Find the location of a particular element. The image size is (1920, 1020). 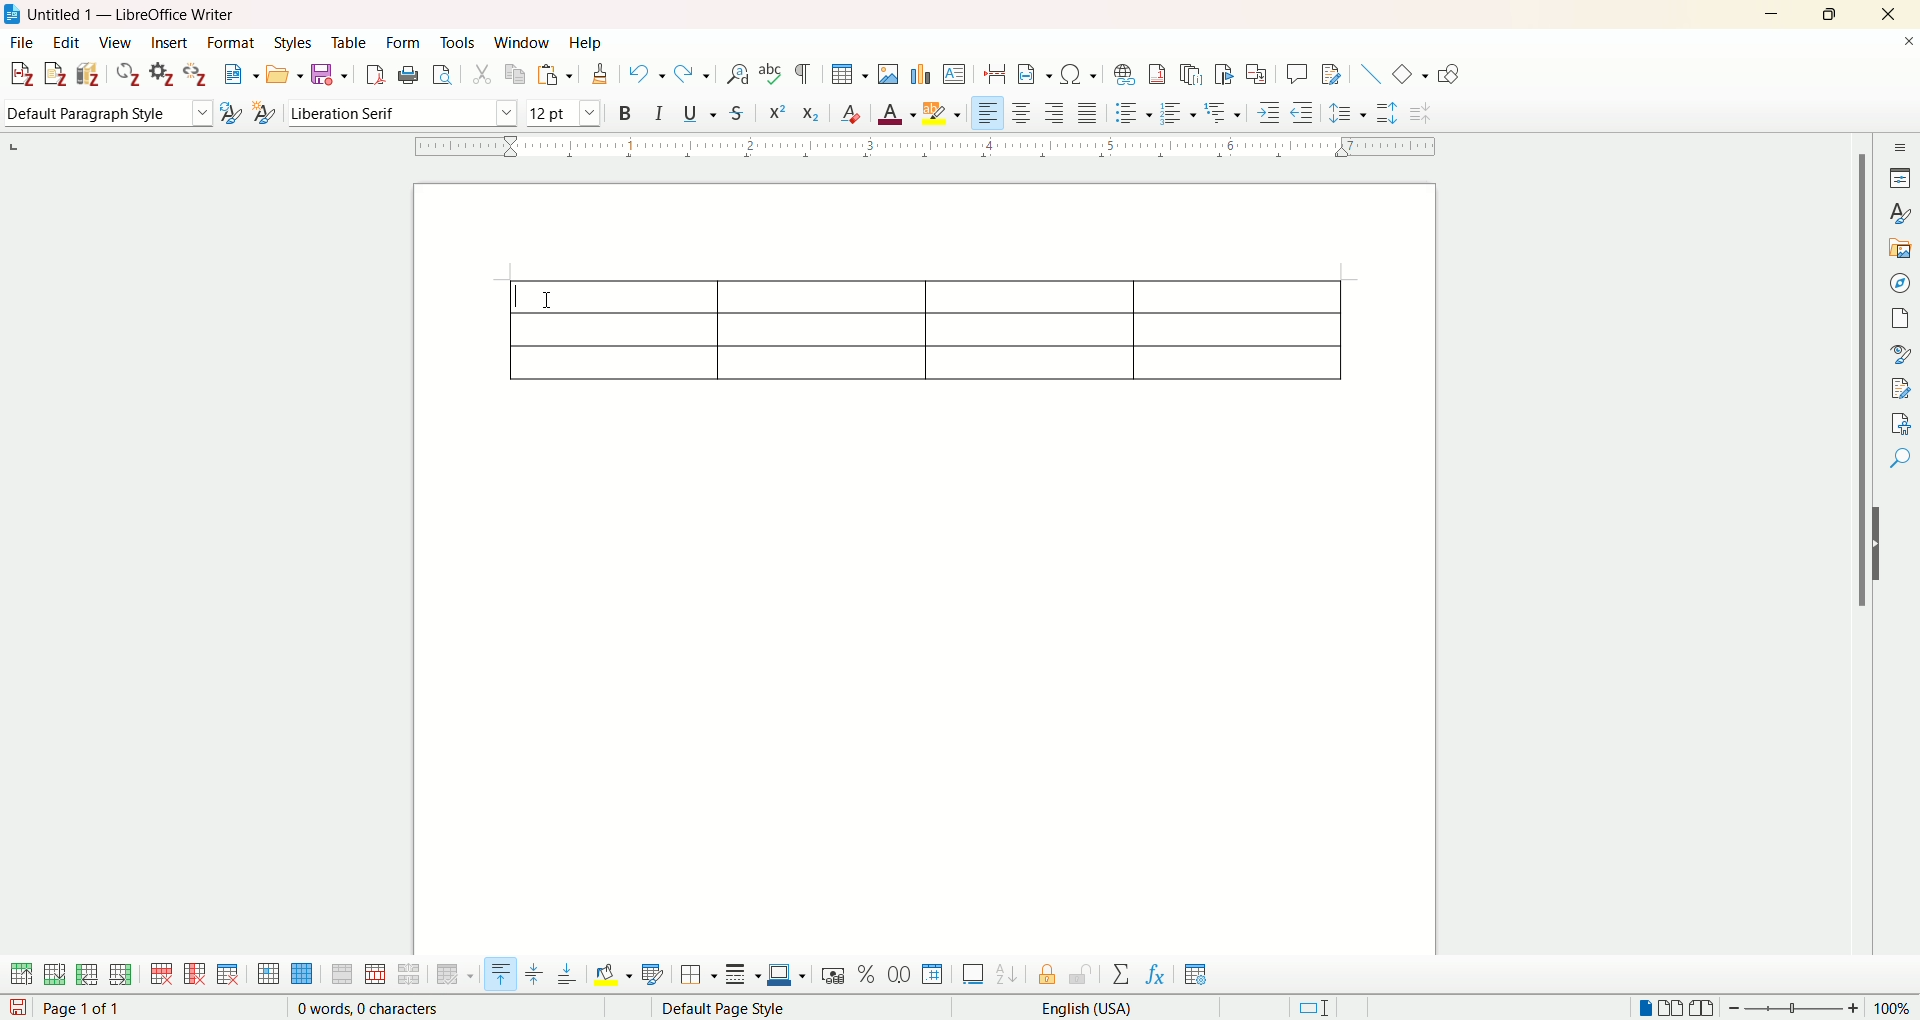

underline is located at coordinates (701, 117).